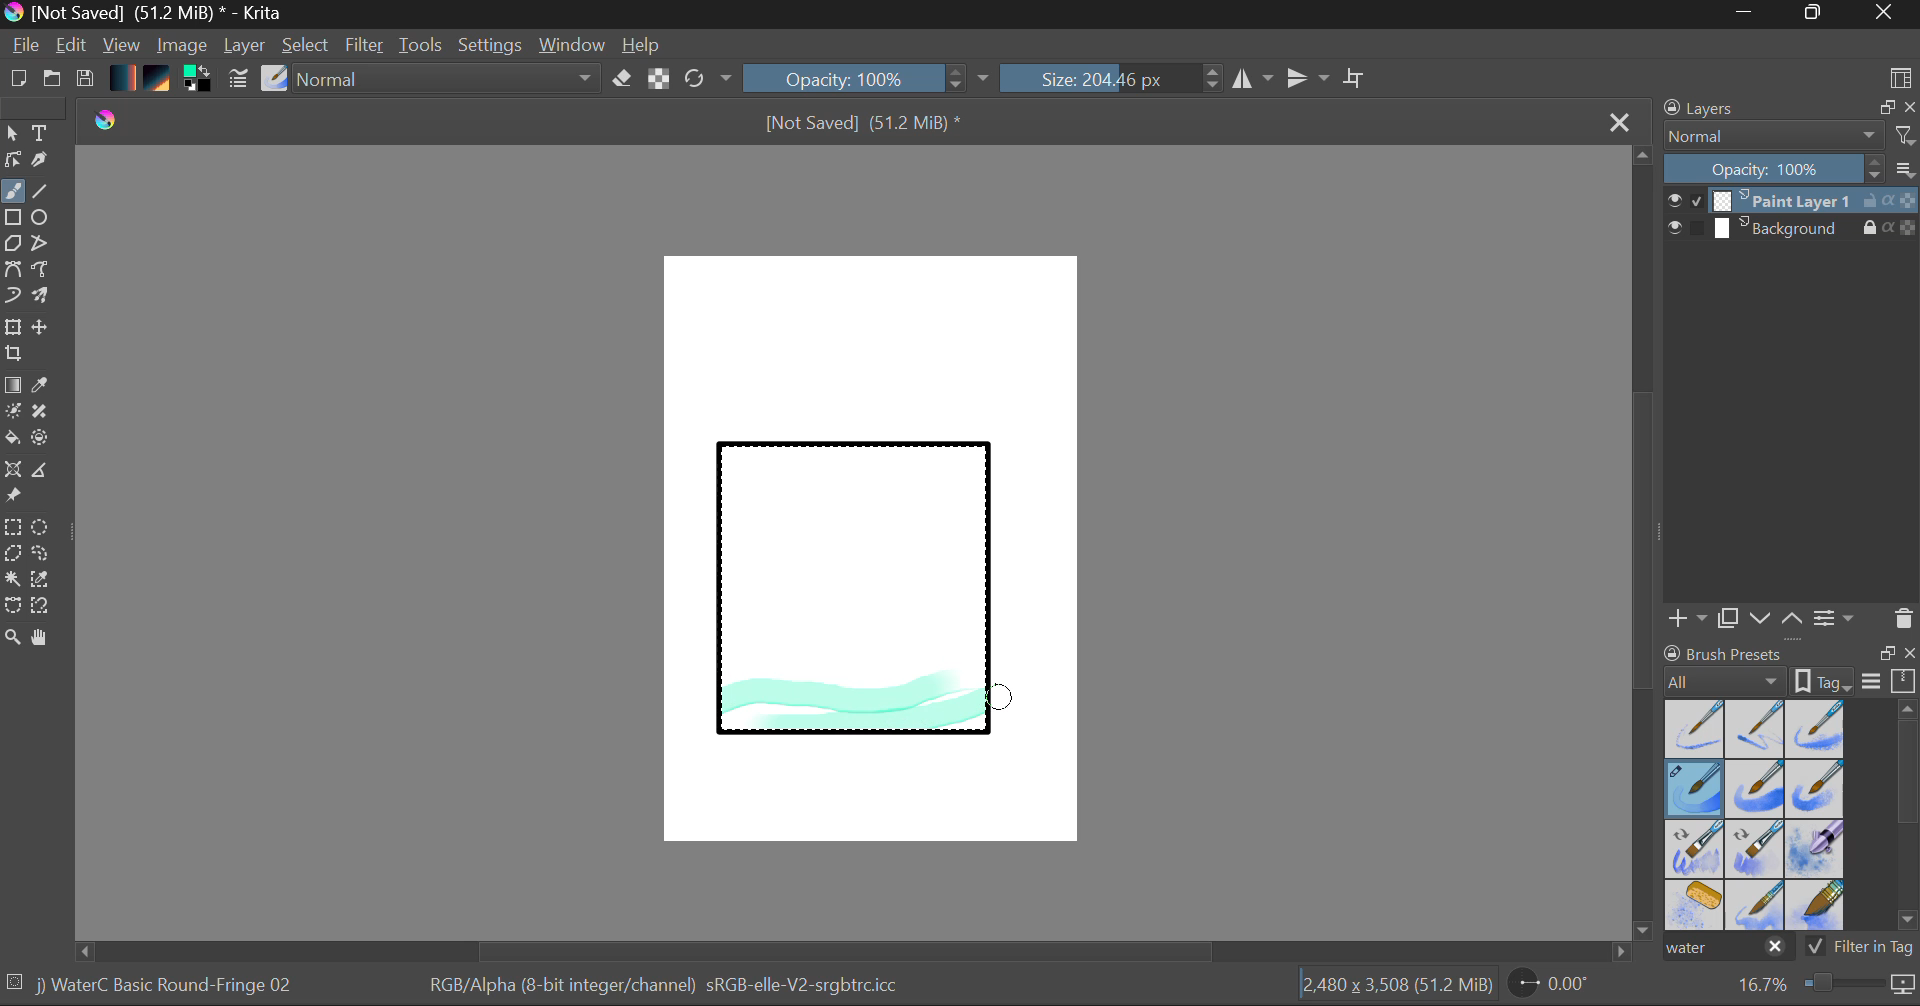 The width and height of the screenshot is (1920, 1006). What do you see at coordinates (1755, 847) in the screenshot?
I see `Water C - Decay Tilt` at bounding box center [1755, 847].